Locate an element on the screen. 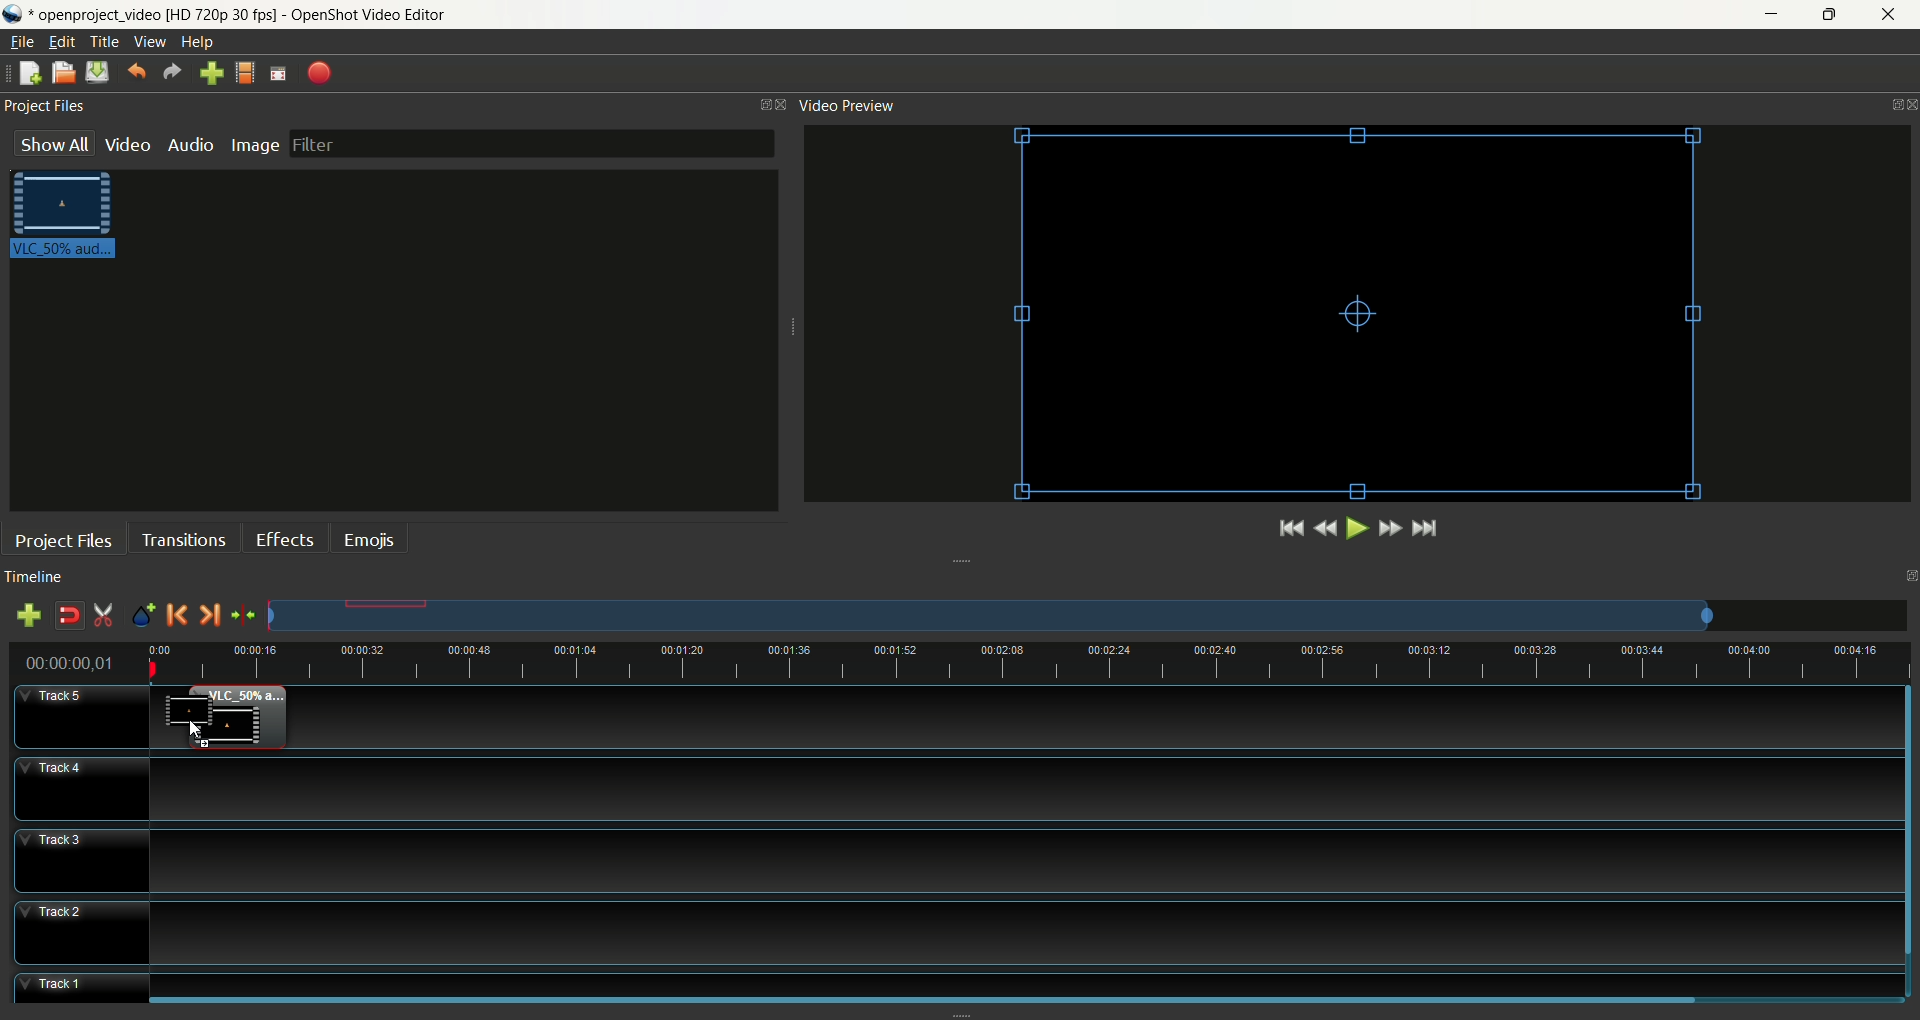  project files is located at coordinates (45, 106).